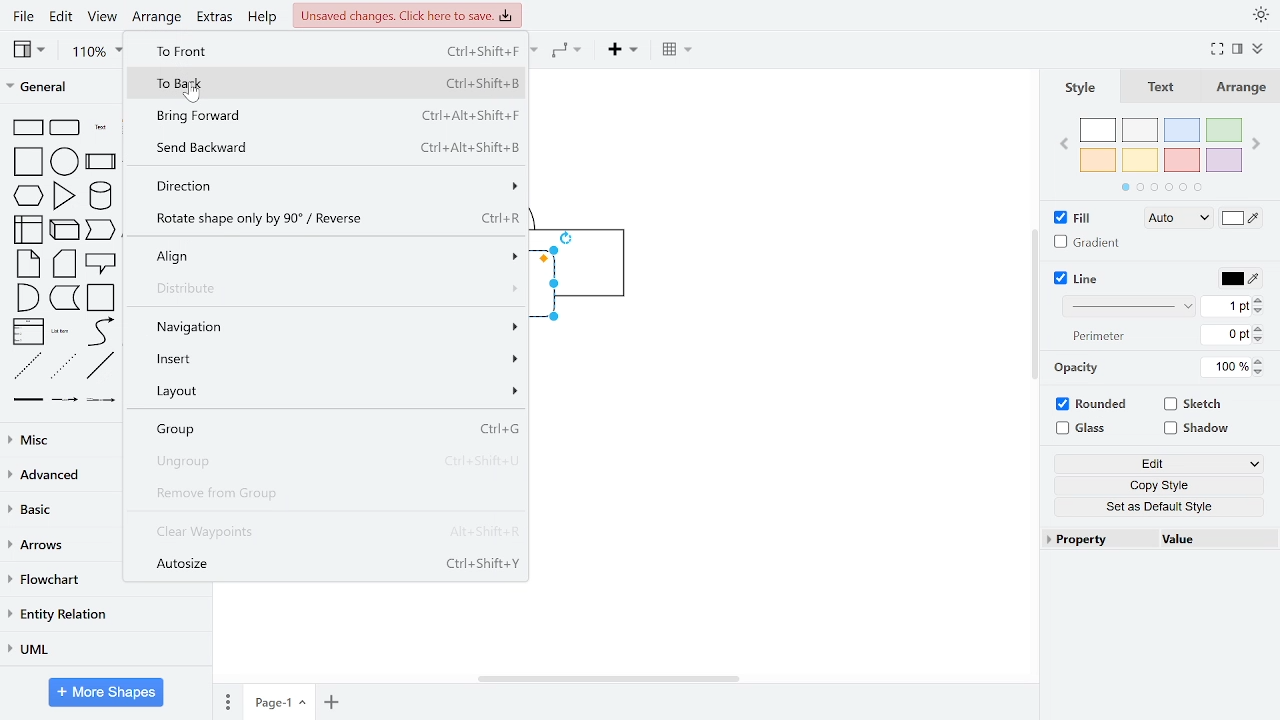 The width and height of the screenshot is (1280, 720). What do you see at coordinates (1194, 403) in the screenshot?
I see `sketch` at bounding box center [1194, 403].